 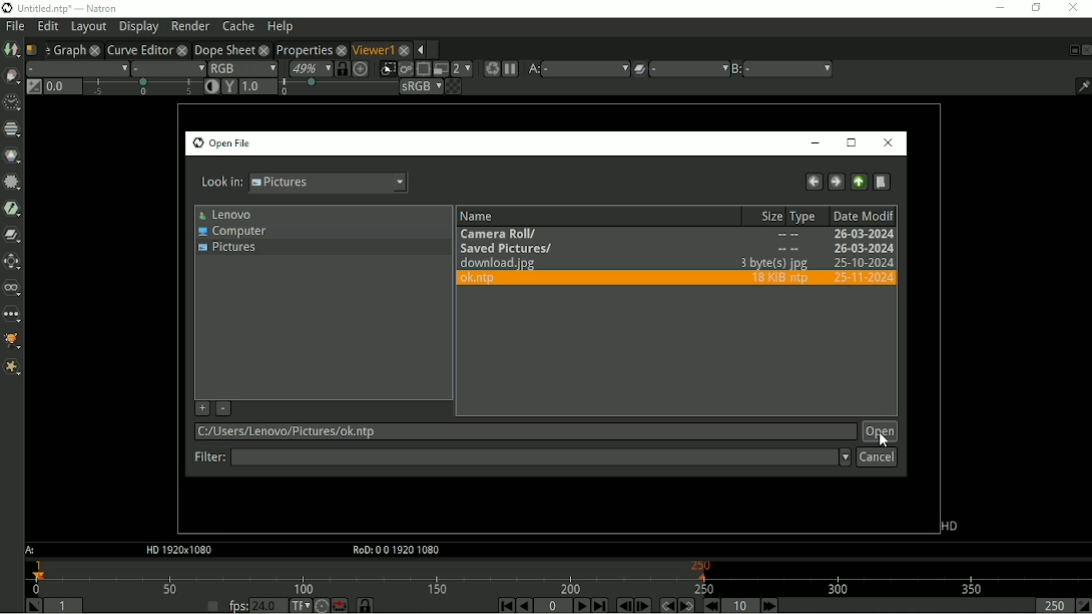 What do you see at coordinates (77, 68) in the screenshot?
I see `Layer` at bounding box center [77, 68].